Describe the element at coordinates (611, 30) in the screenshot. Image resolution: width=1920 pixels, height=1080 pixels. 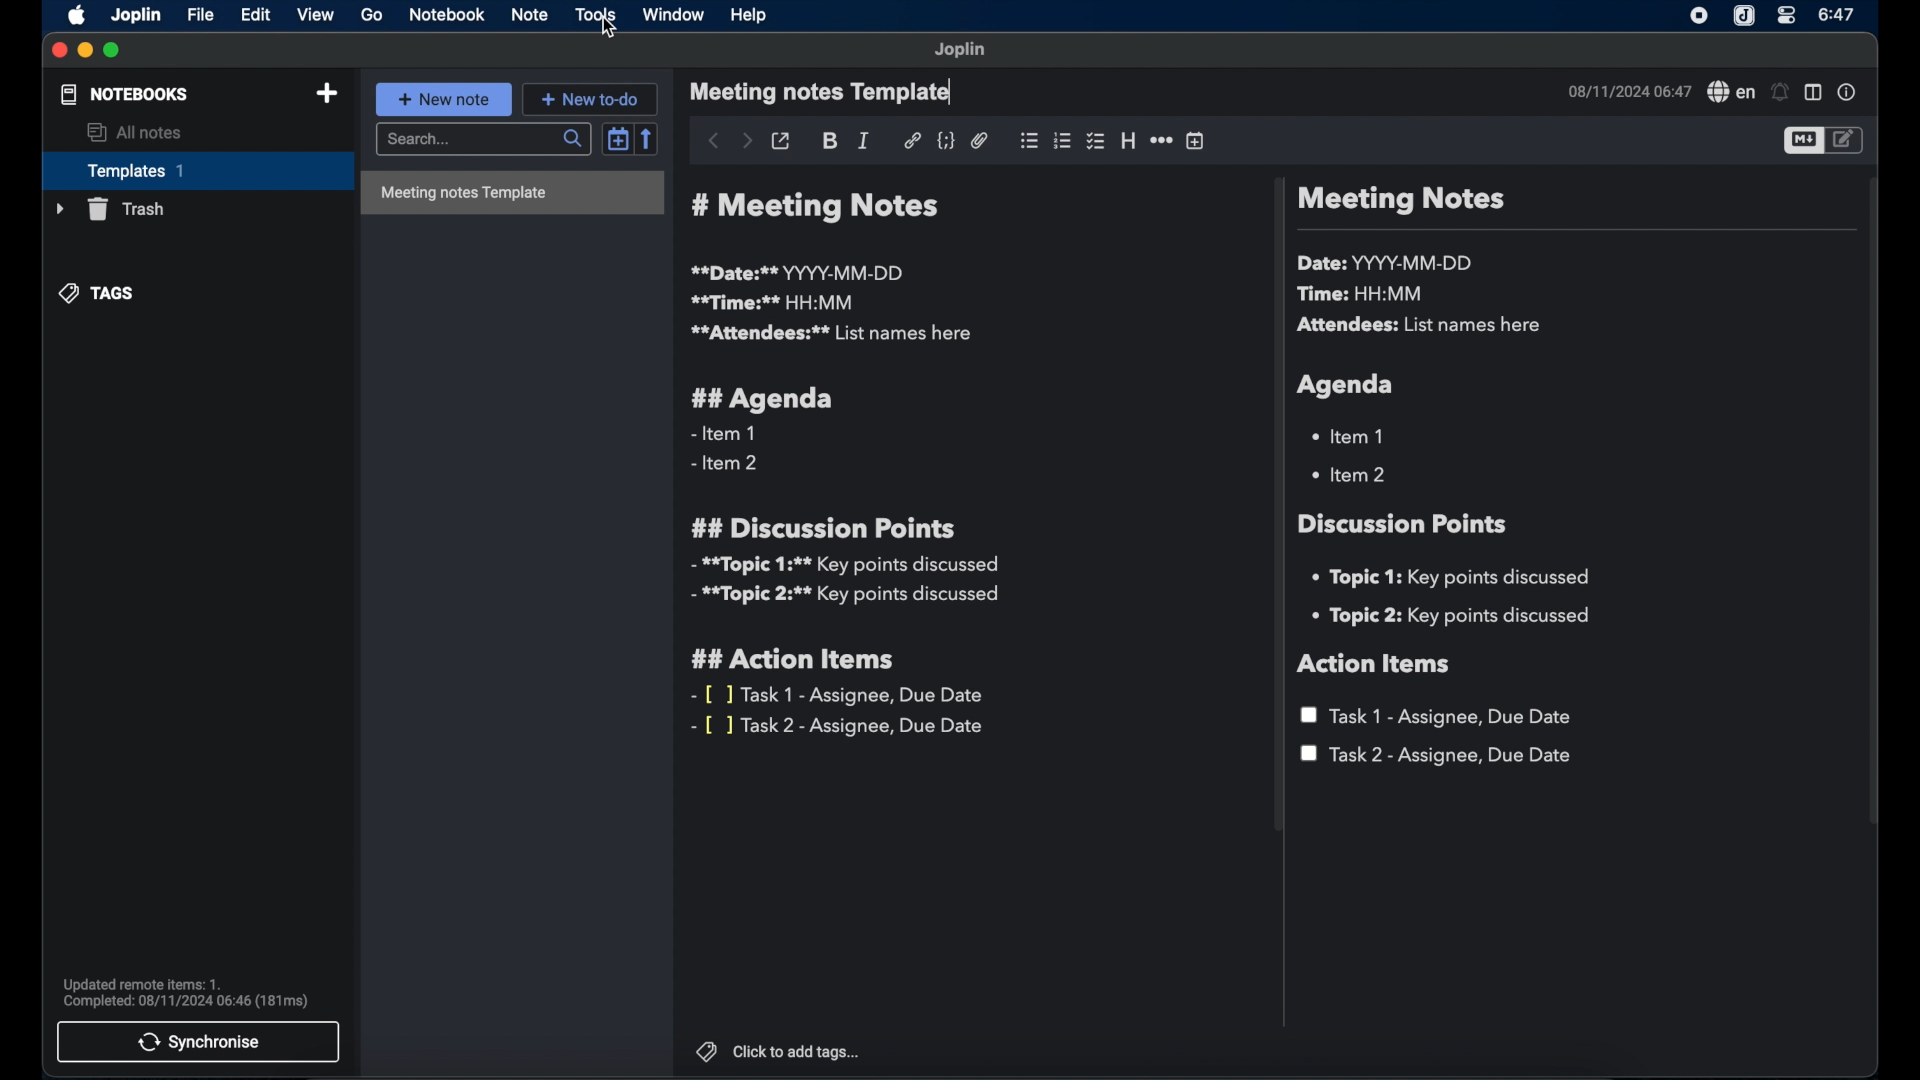
I see `cursor` at that location.